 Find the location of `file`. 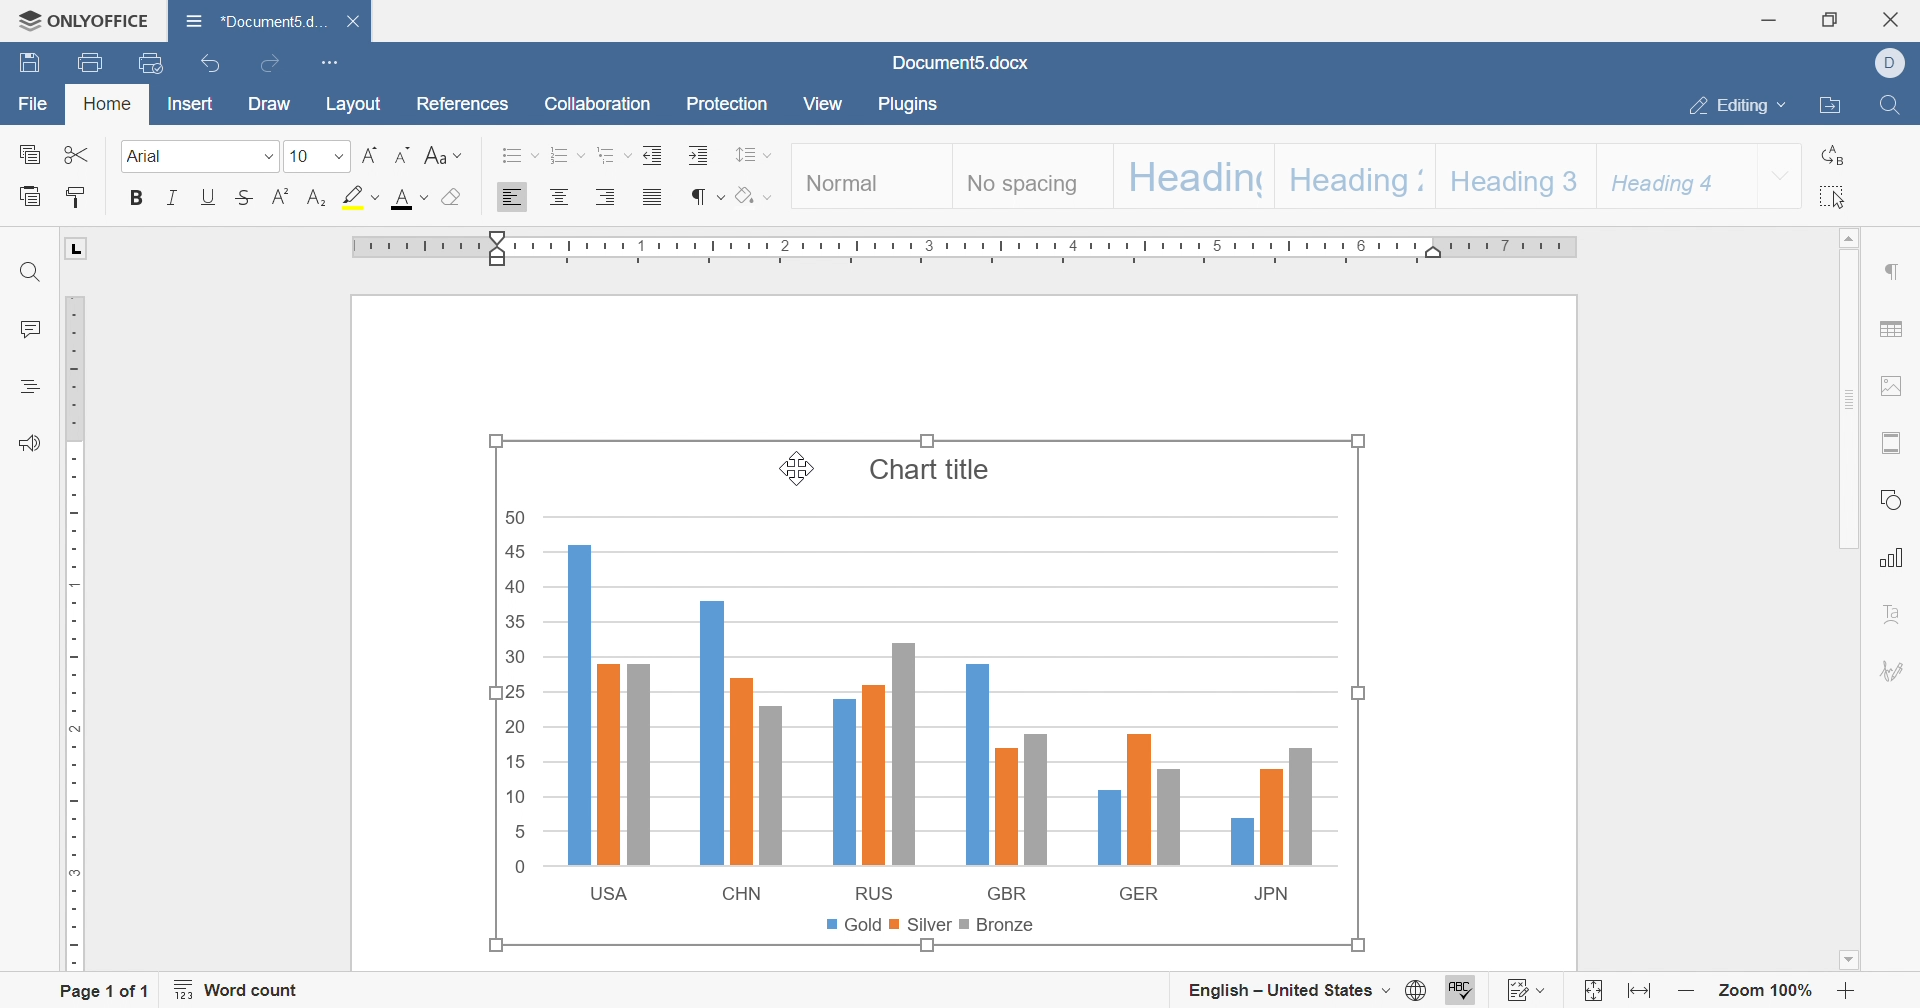

file is located at coordinates (33, 104).